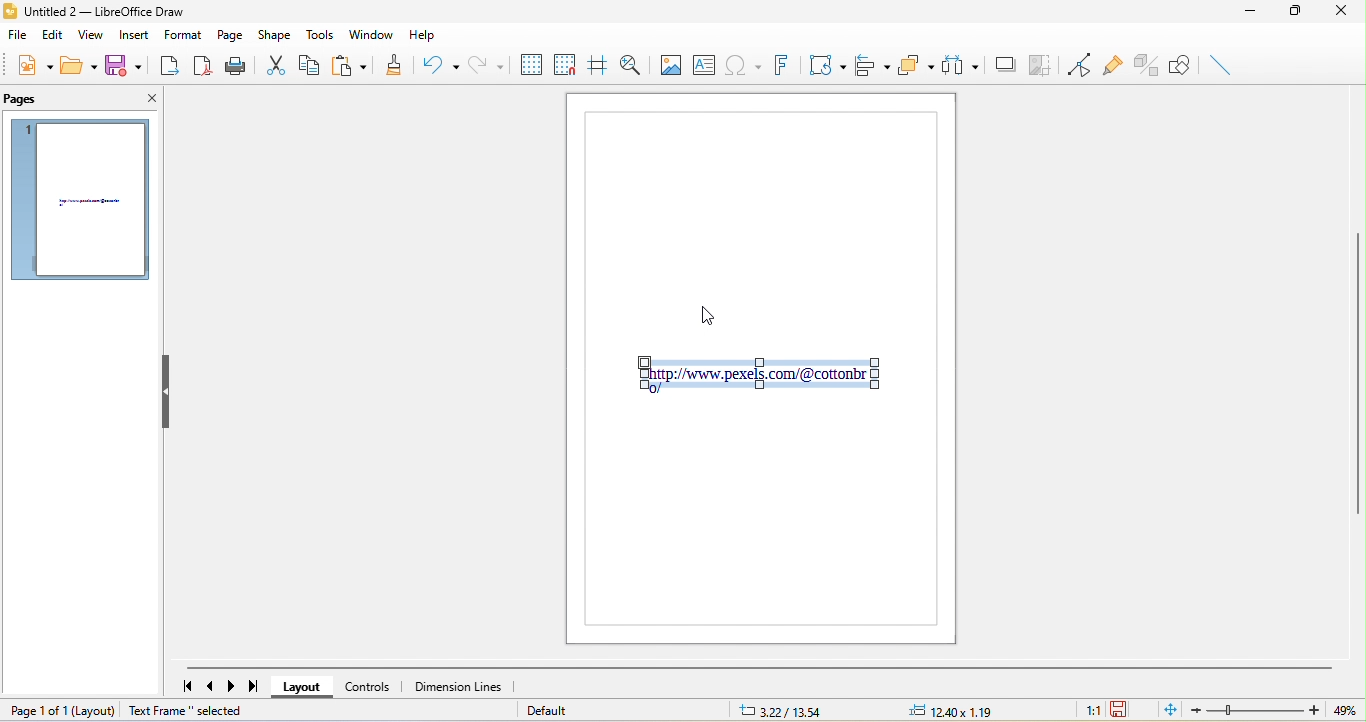 The height and width of the screenshot is (722, 1366). What do you see at coordinates (1357, 387) in the screenshot?
I see `vertical scrollbar` at bounding box center [1357, 387].